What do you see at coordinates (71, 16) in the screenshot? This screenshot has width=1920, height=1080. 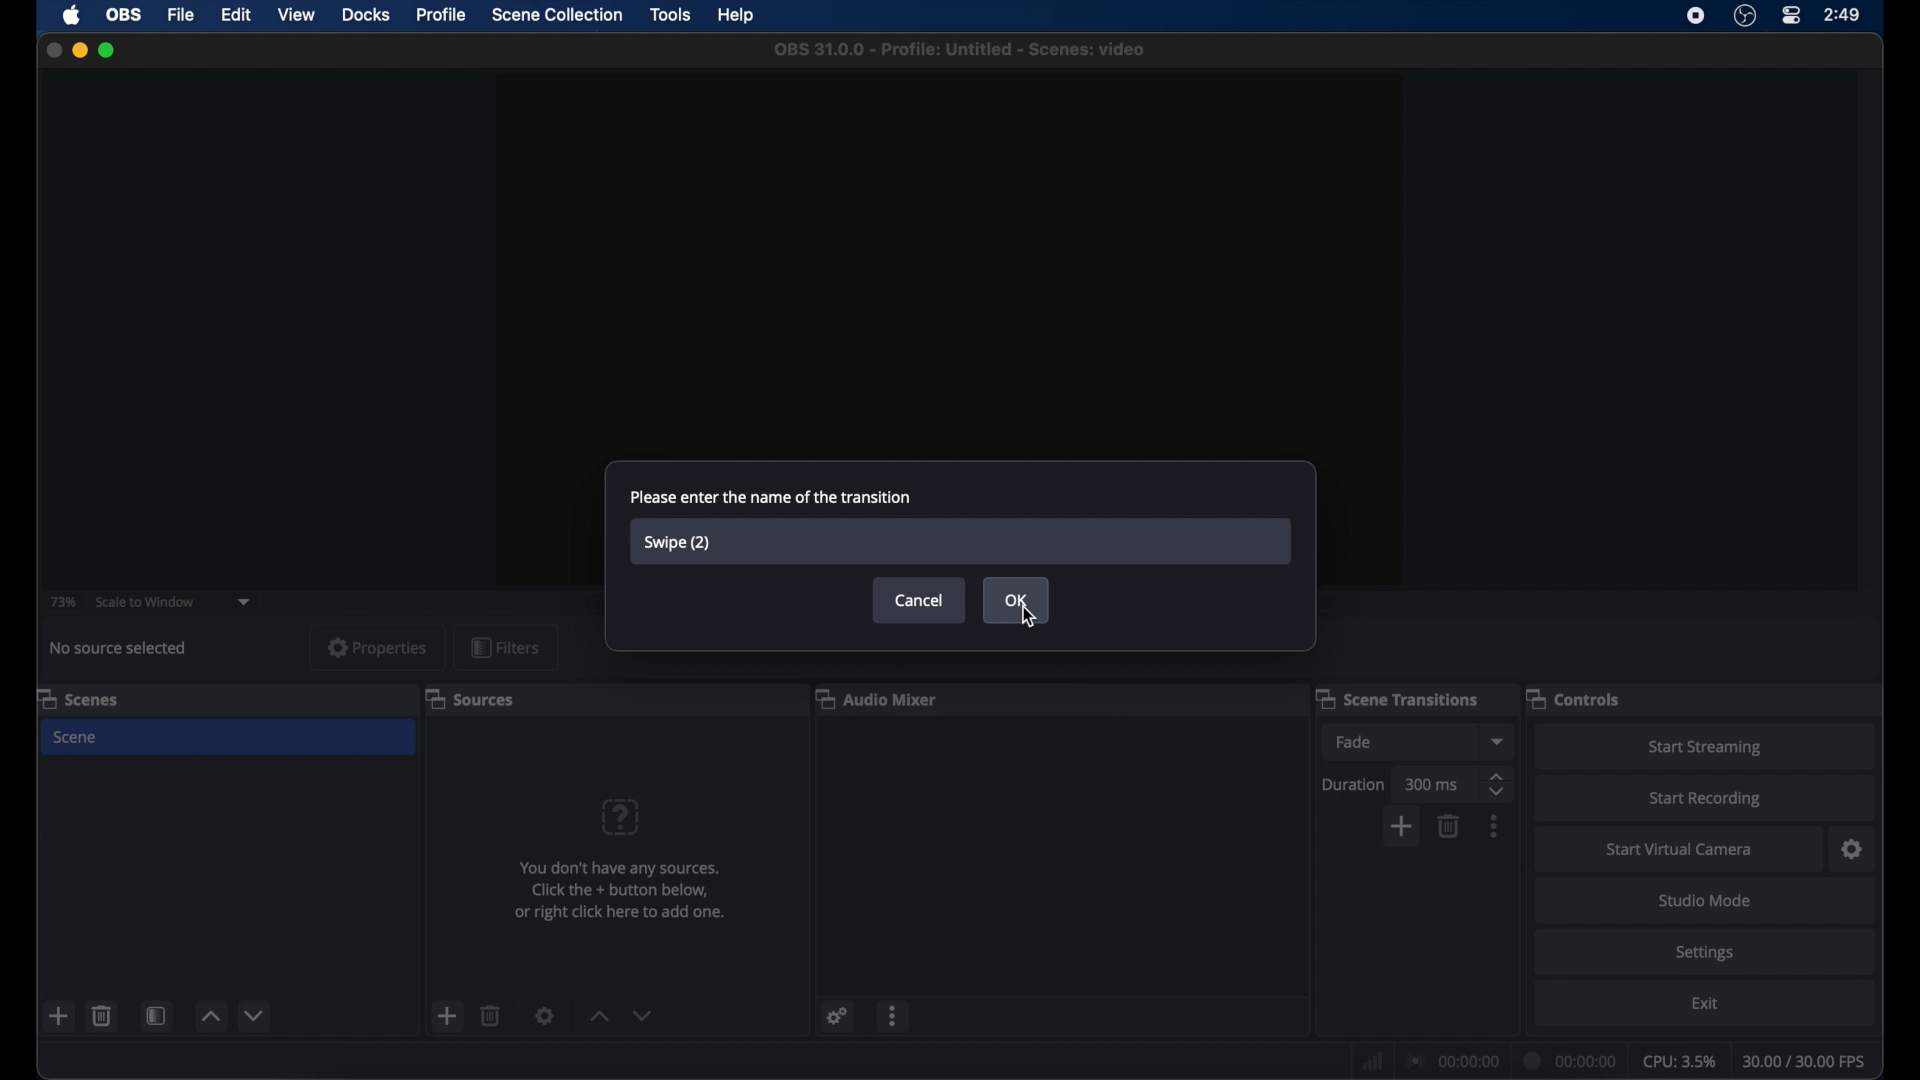 I see `apple icon` at bounding box center [71, 16].